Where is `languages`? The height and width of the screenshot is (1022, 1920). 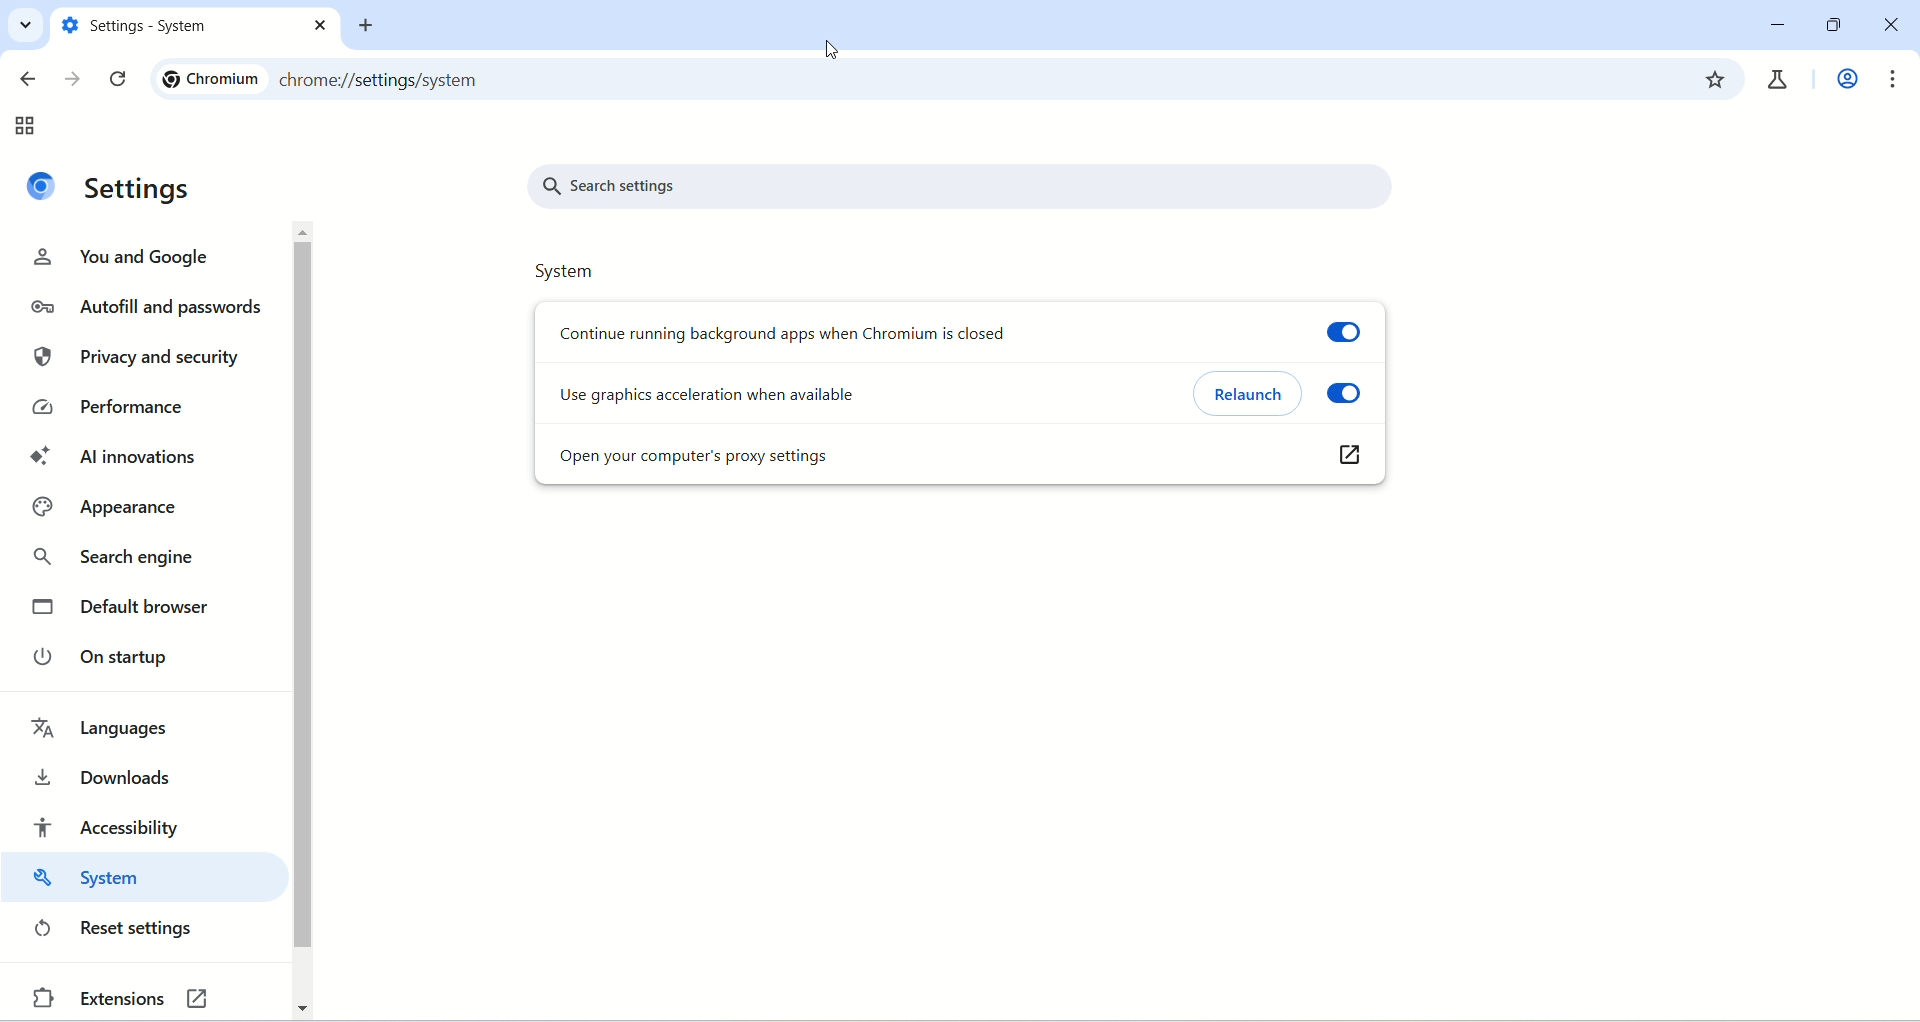 languages is located at coordinates (103, 729).